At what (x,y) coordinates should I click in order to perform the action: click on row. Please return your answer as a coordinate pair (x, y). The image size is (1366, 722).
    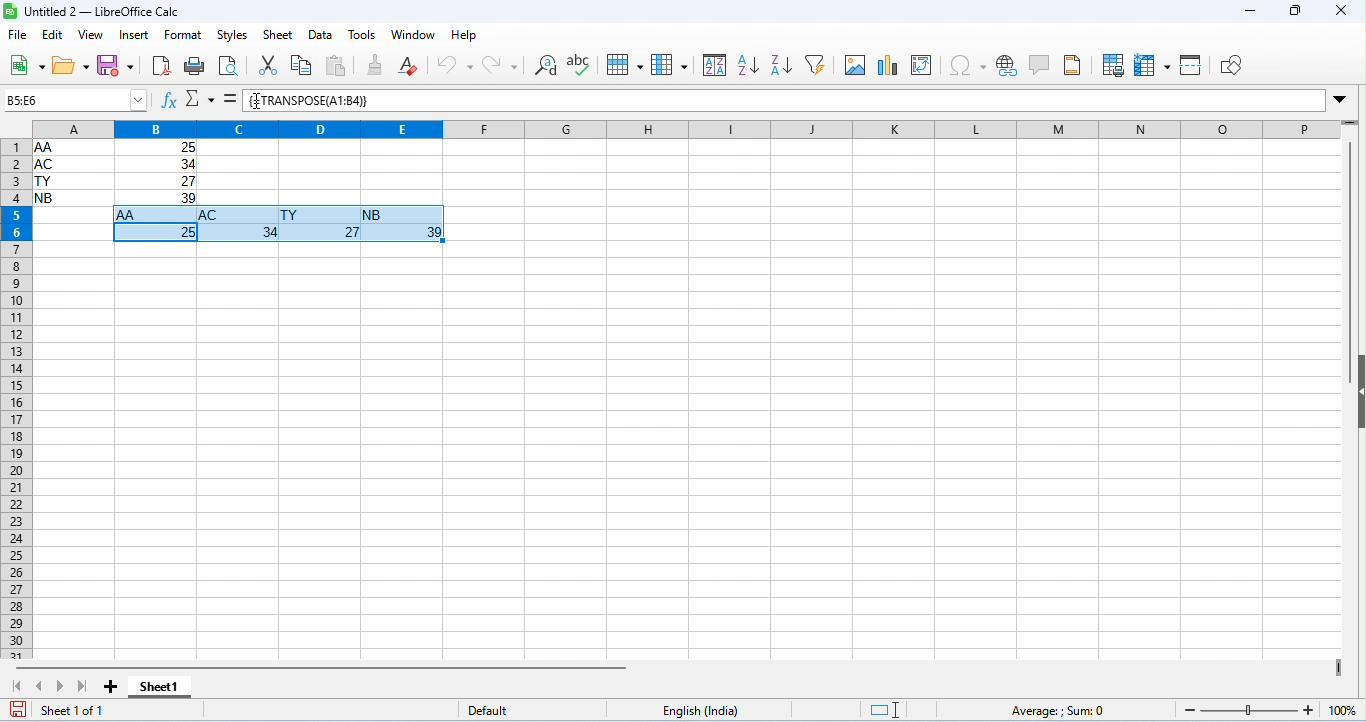
    Looking at the image, I should click on (626, 64).